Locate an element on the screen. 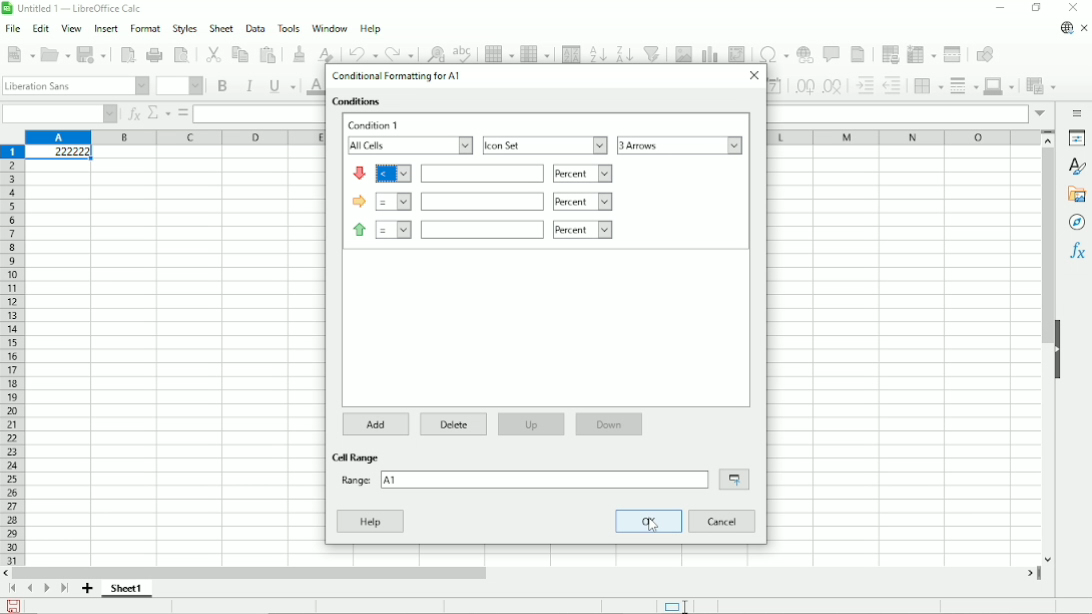  Auto filter is located at coordinates (653, 51).